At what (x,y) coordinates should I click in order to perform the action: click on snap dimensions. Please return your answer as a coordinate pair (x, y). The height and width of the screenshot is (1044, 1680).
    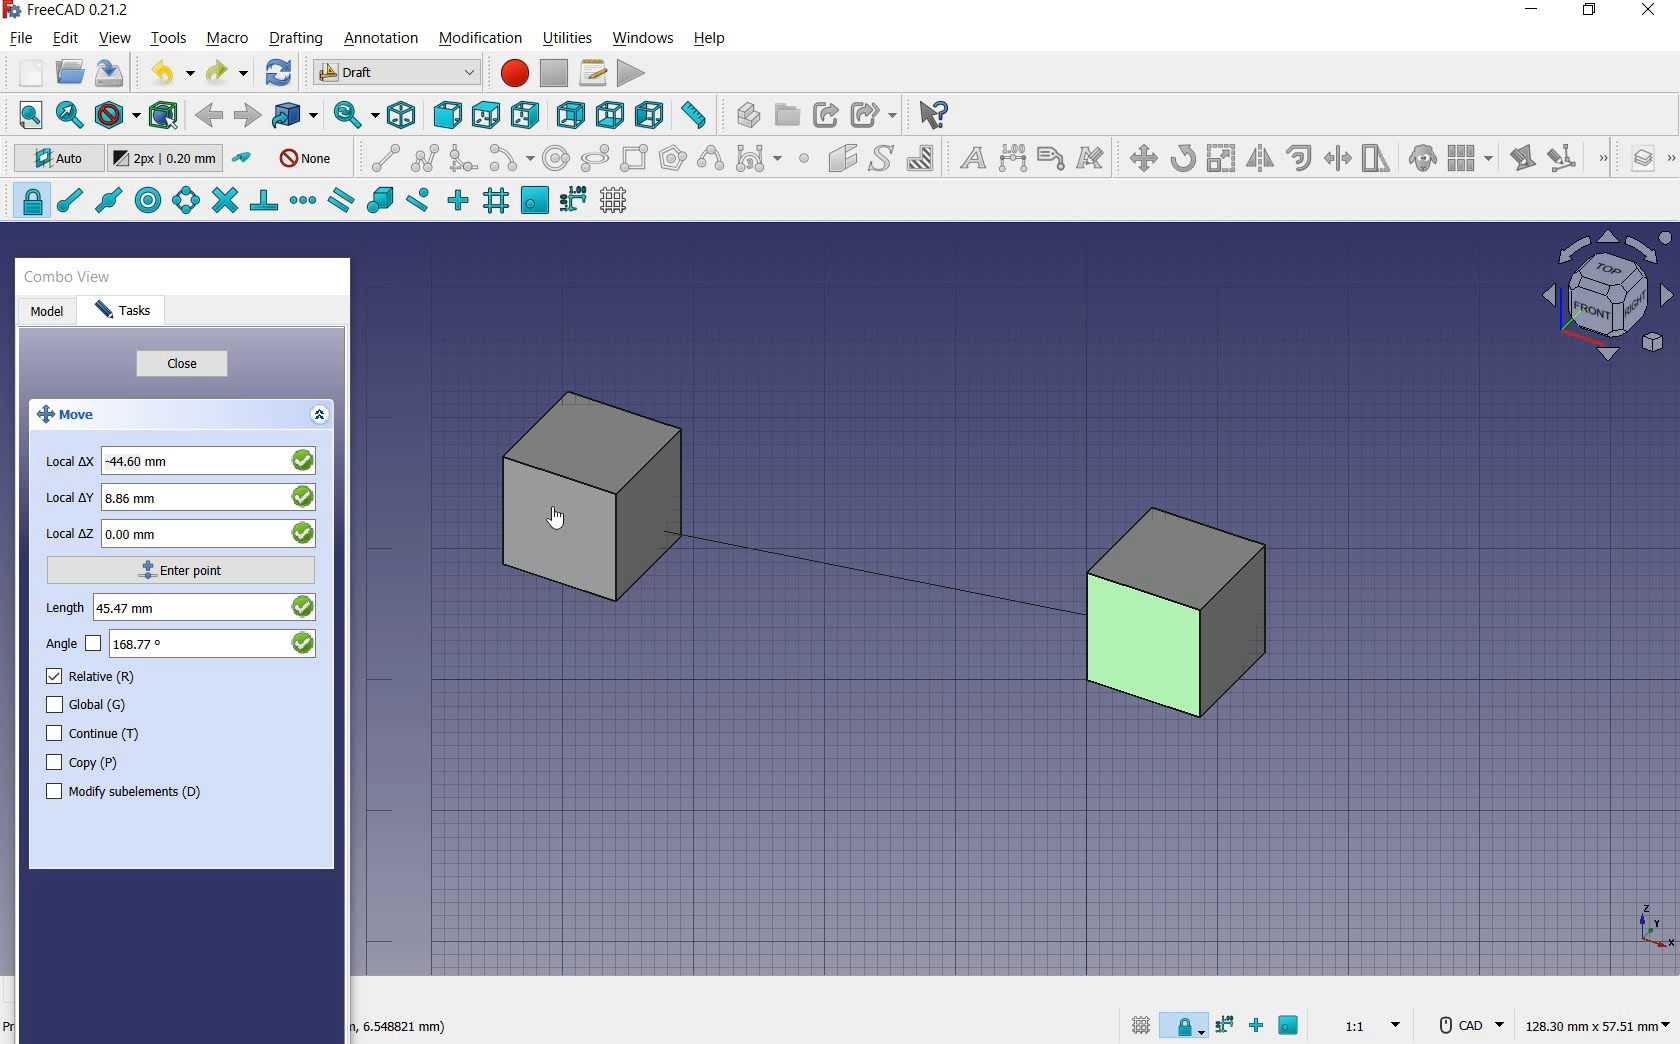
    Looking at the image, I should click on (574, 201).